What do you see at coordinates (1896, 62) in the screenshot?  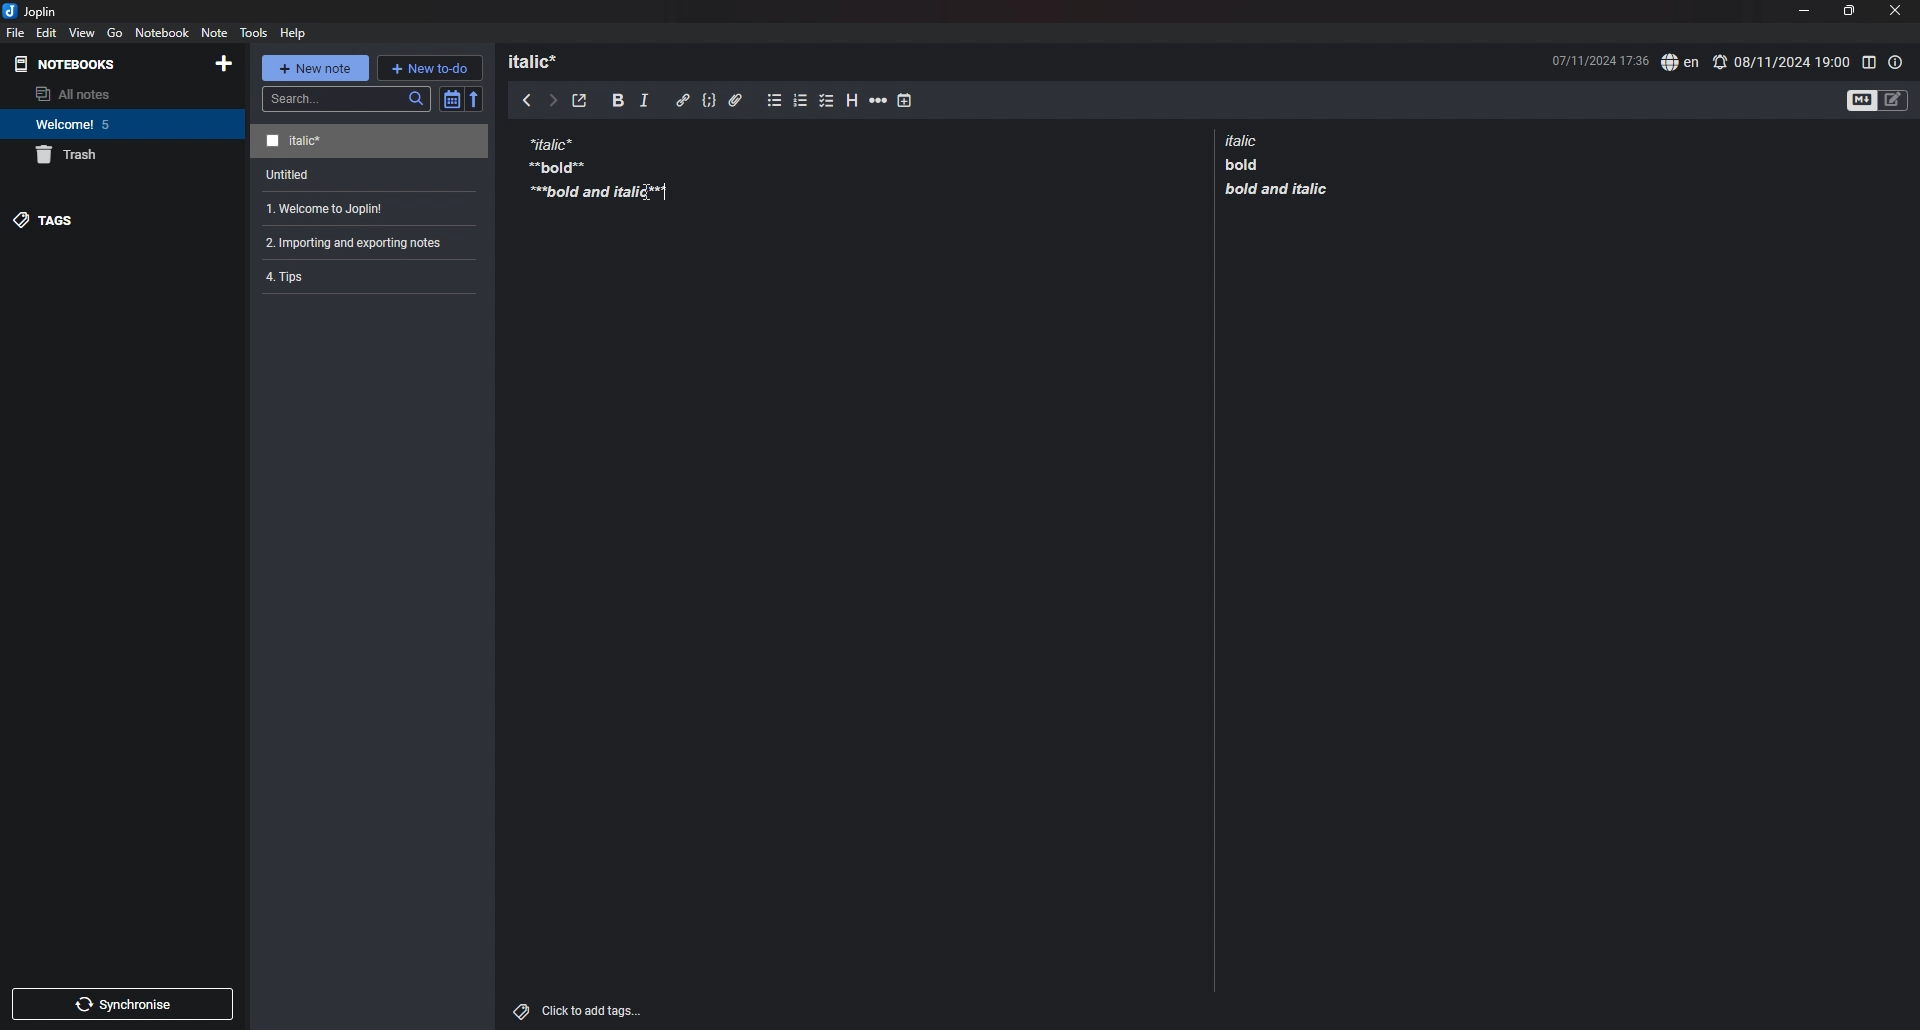 I see `note properties` at bounding box center [1896, 62].